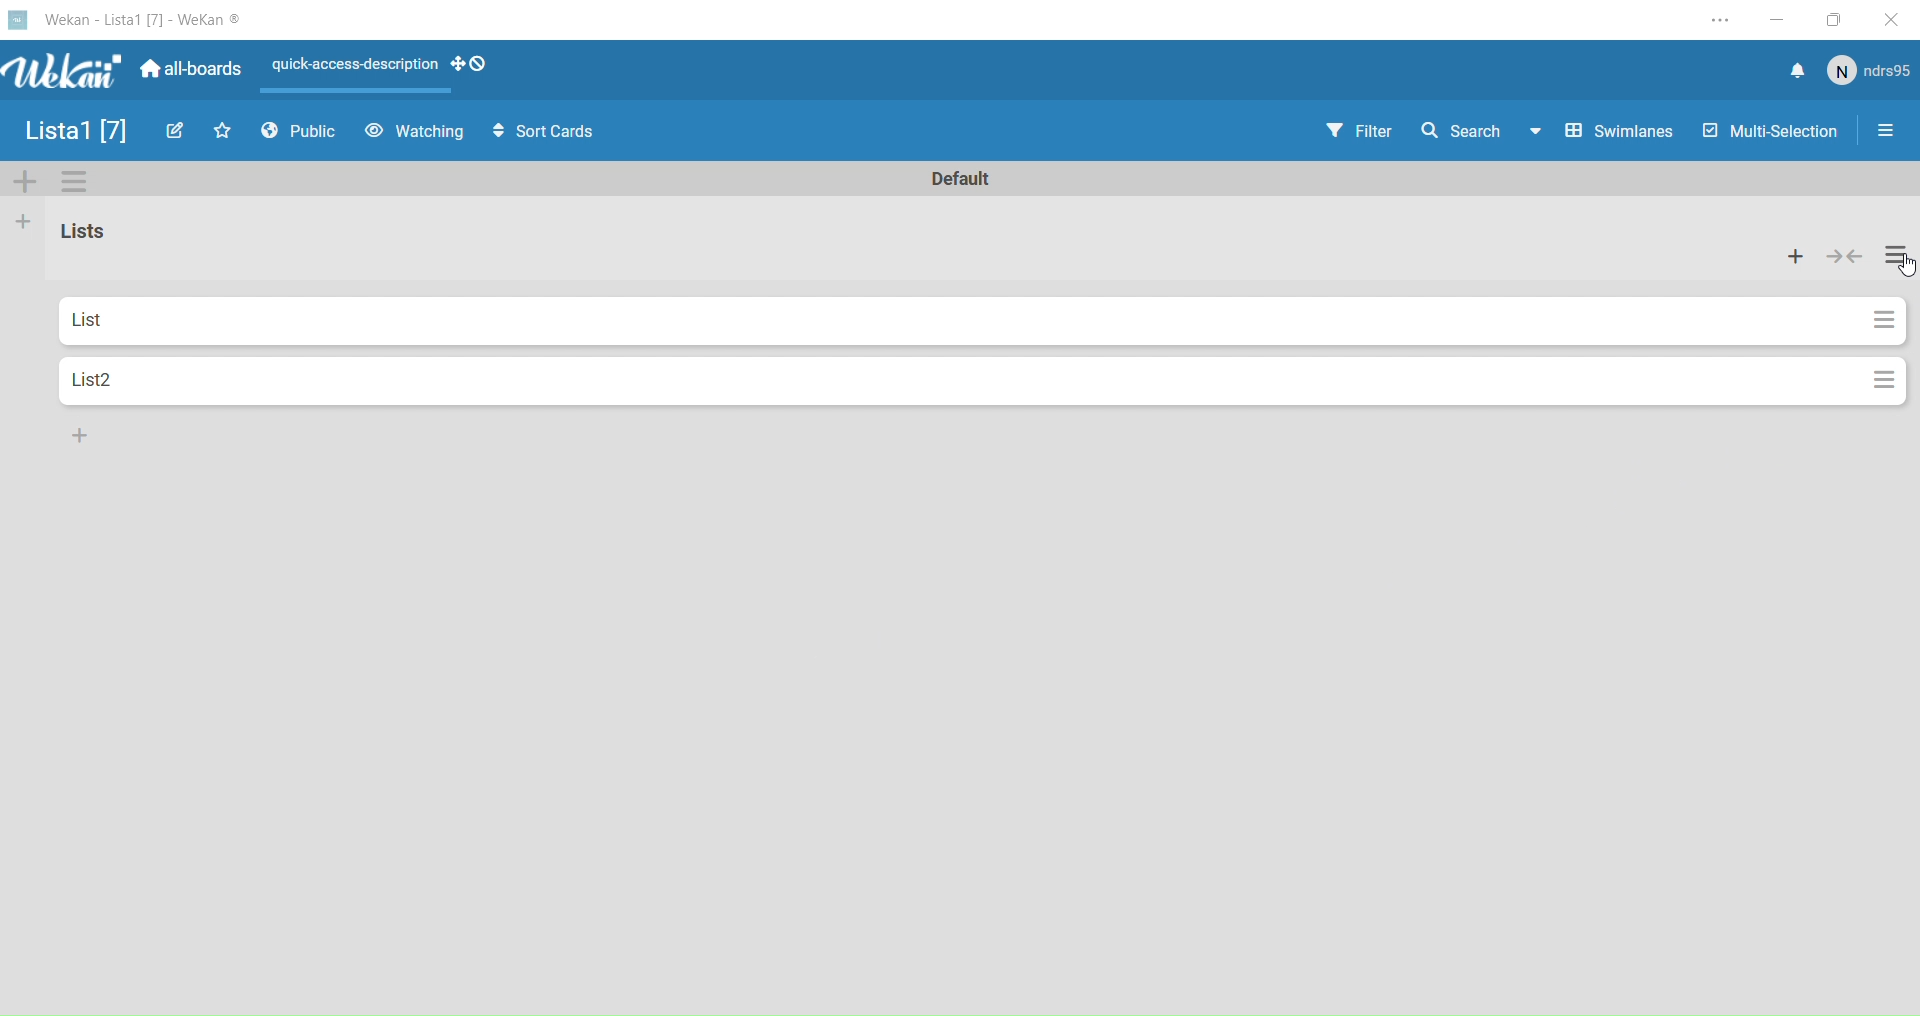  Describe the element at coordinates (92, 231) in the screenshot. I see `List` at that location.